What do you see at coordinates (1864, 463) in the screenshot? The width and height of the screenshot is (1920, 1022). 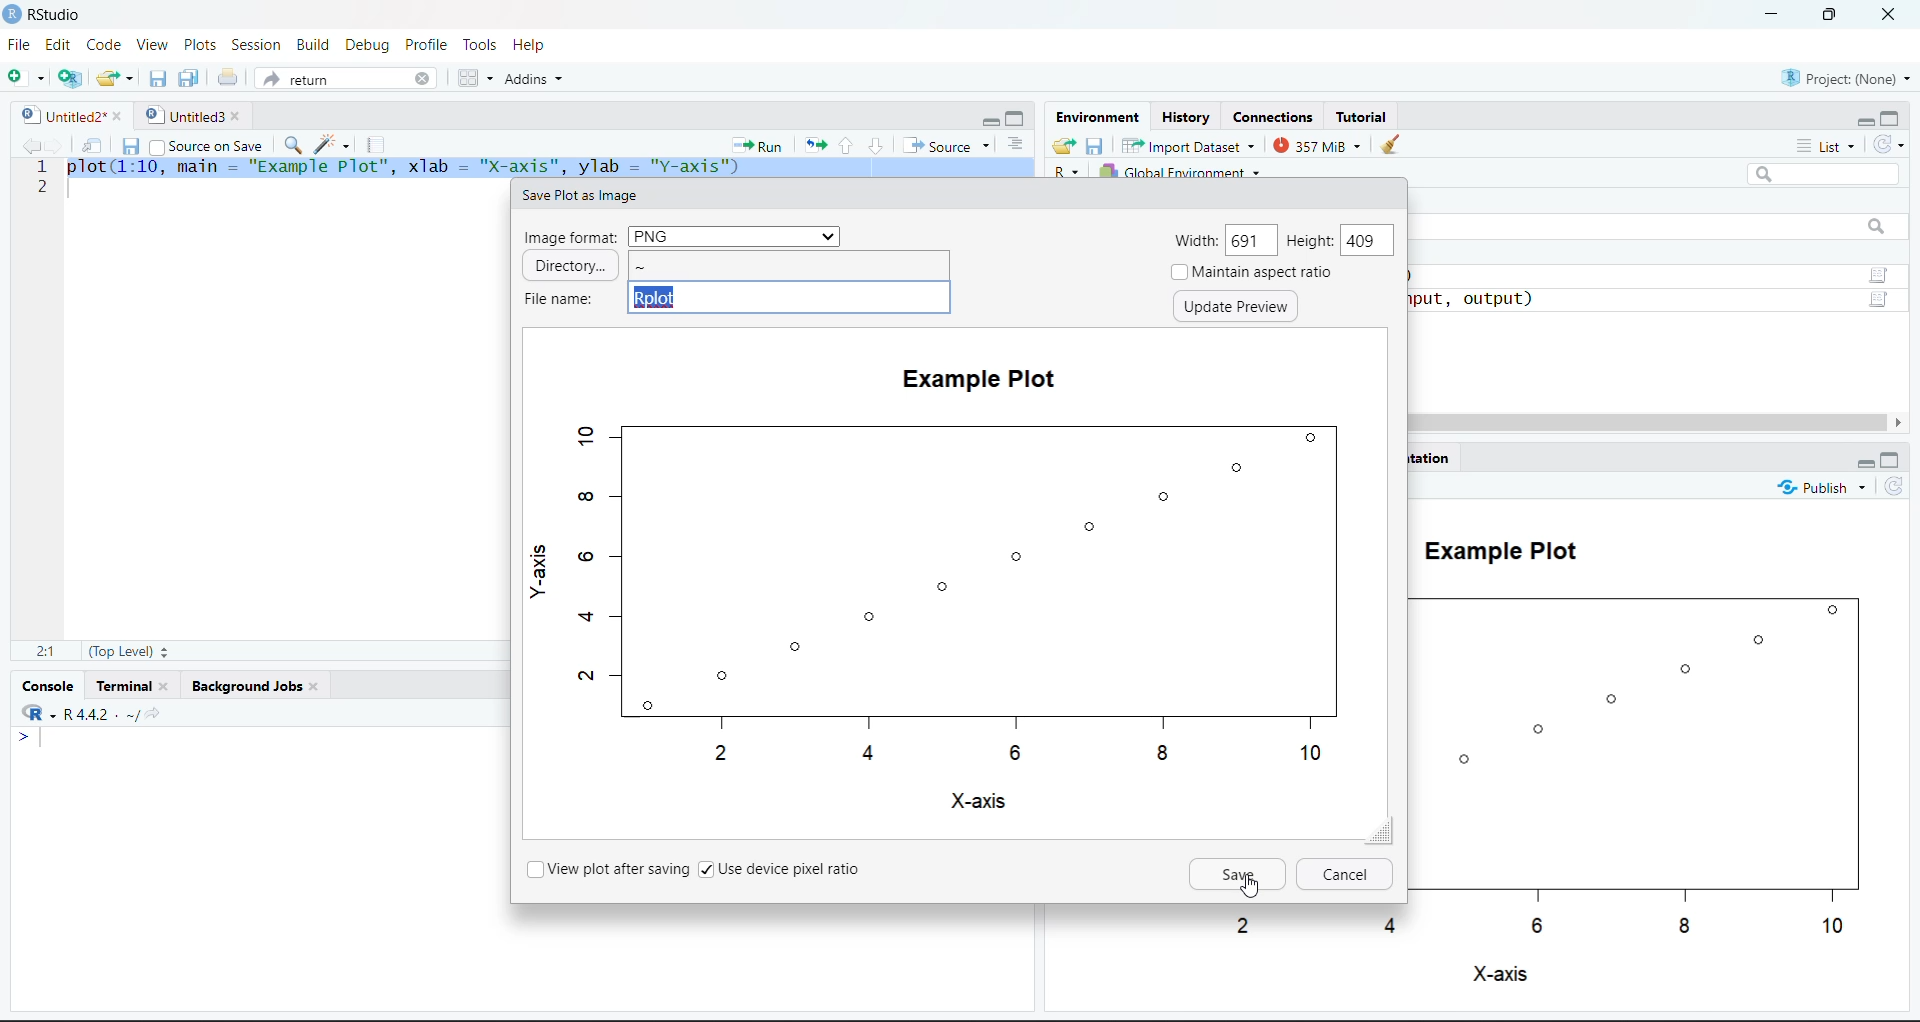 I see `Minimize` at bounding box center [1864, 463].